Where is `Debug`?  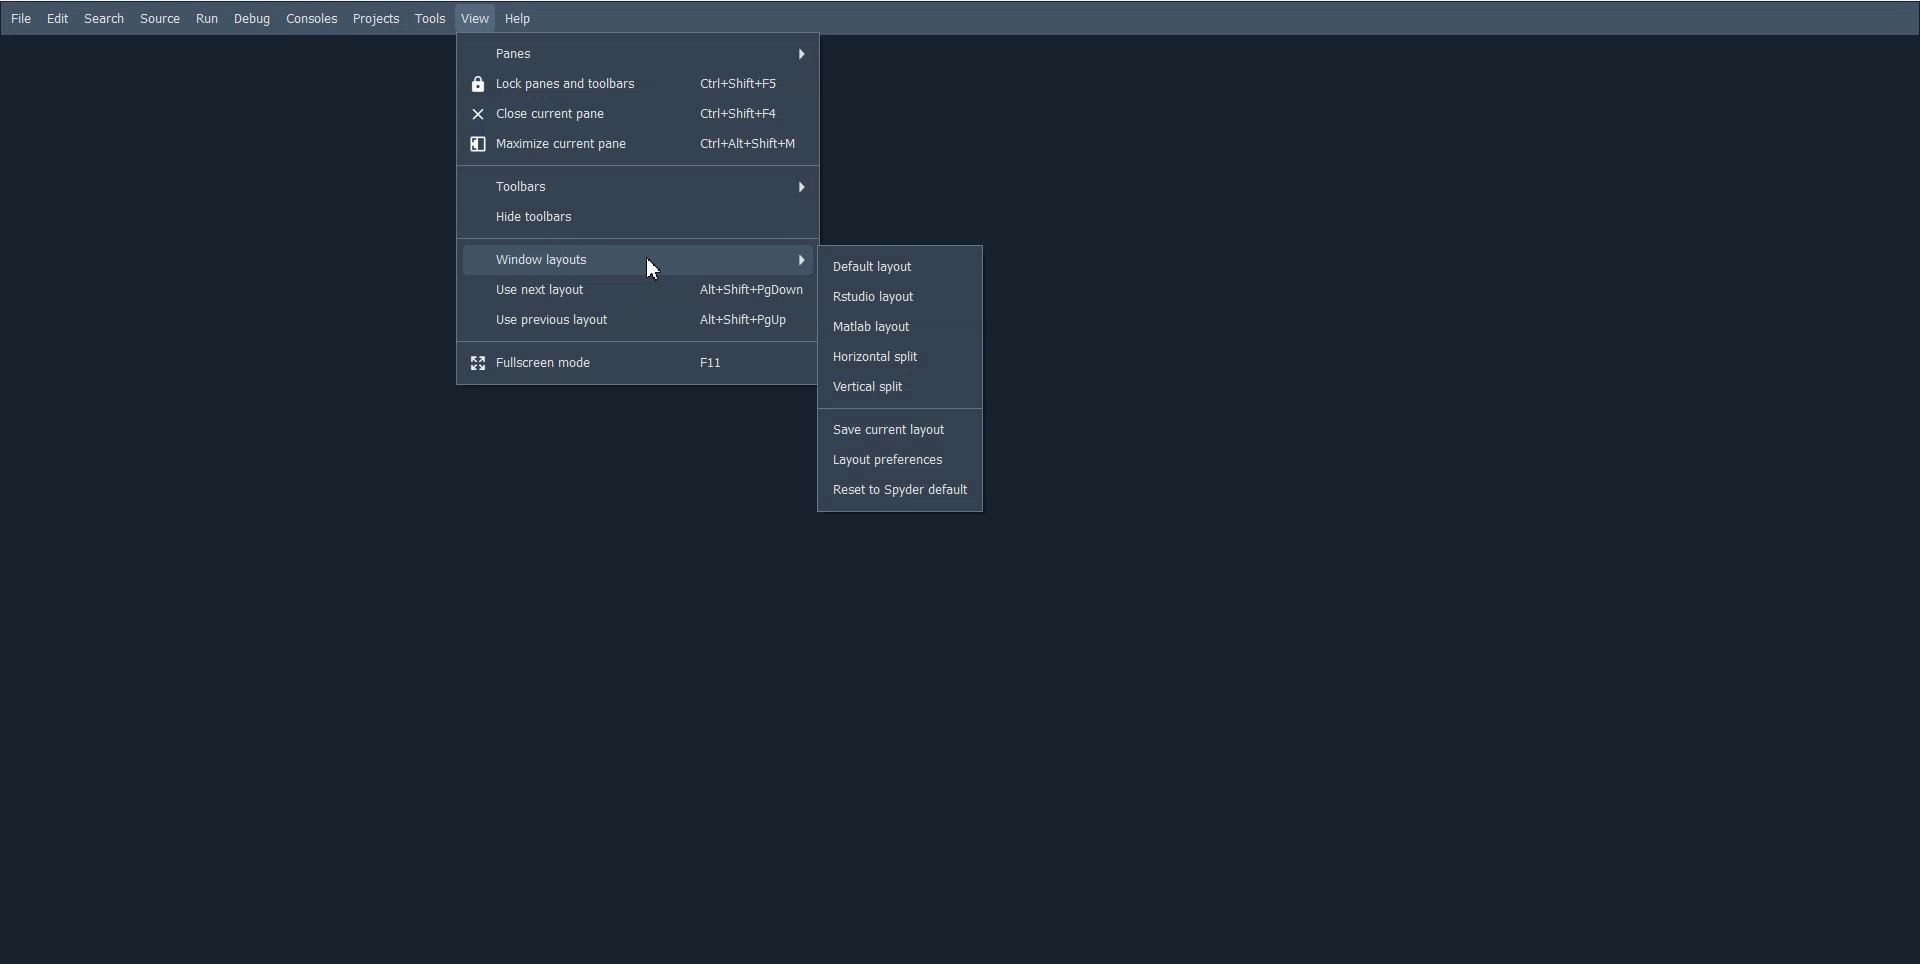
Debug is located at coordinates (252, 18).